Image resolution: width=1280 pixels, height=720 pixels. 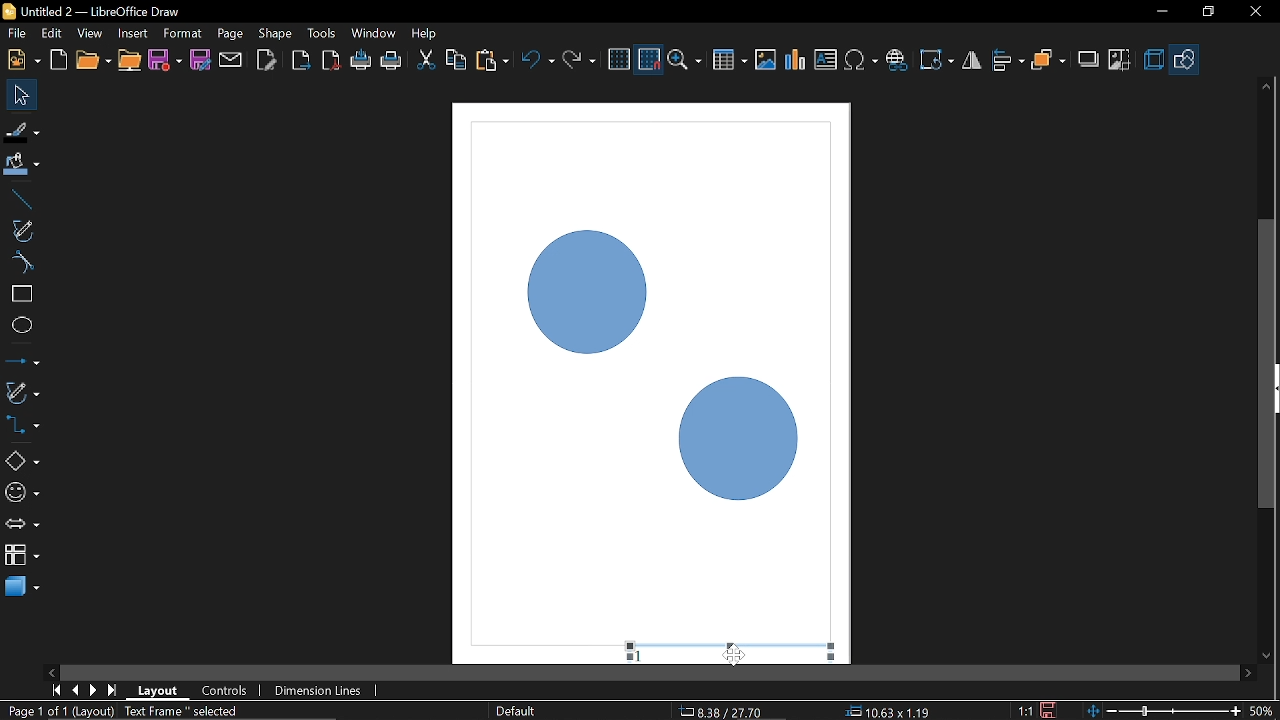 What do you see at coordinates (723, 710) in the screenshot?
I see `Location` at bounding box center [723, 710].